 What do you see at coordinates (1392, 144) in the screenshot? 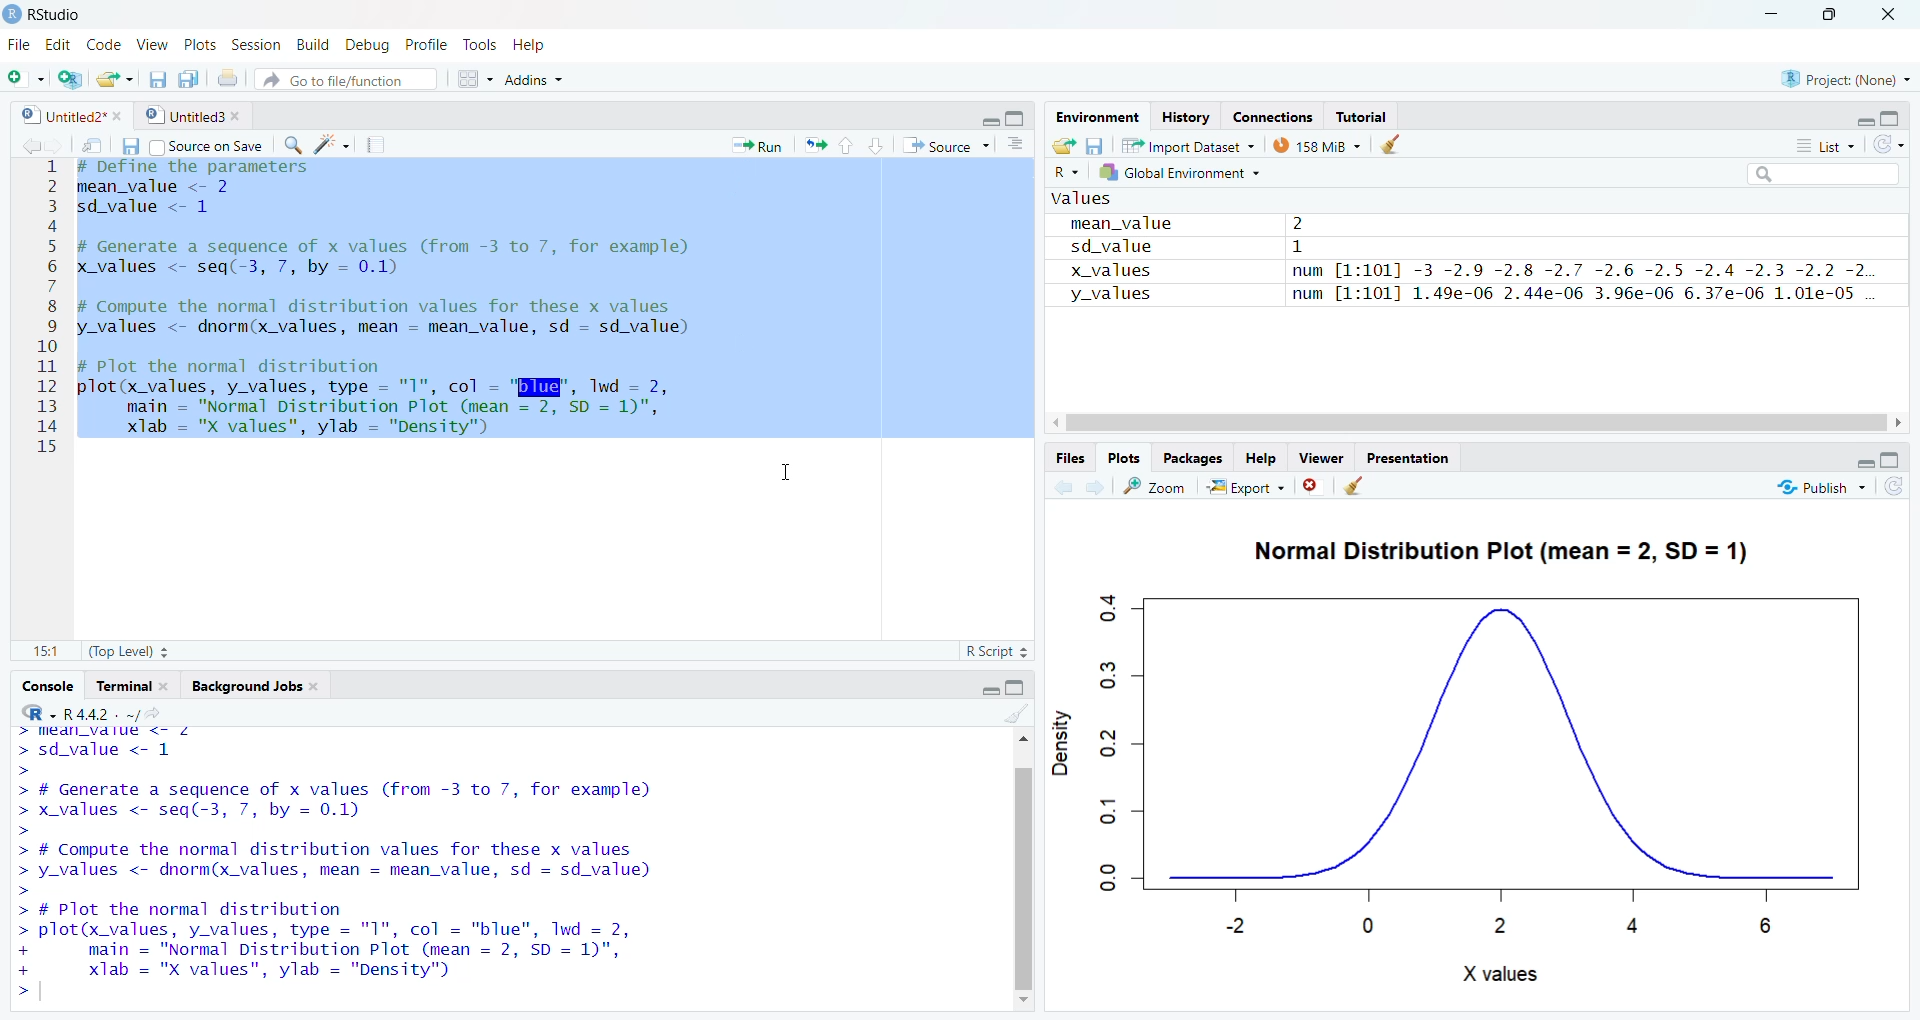
I see `` at bounding box center [1392, 144].